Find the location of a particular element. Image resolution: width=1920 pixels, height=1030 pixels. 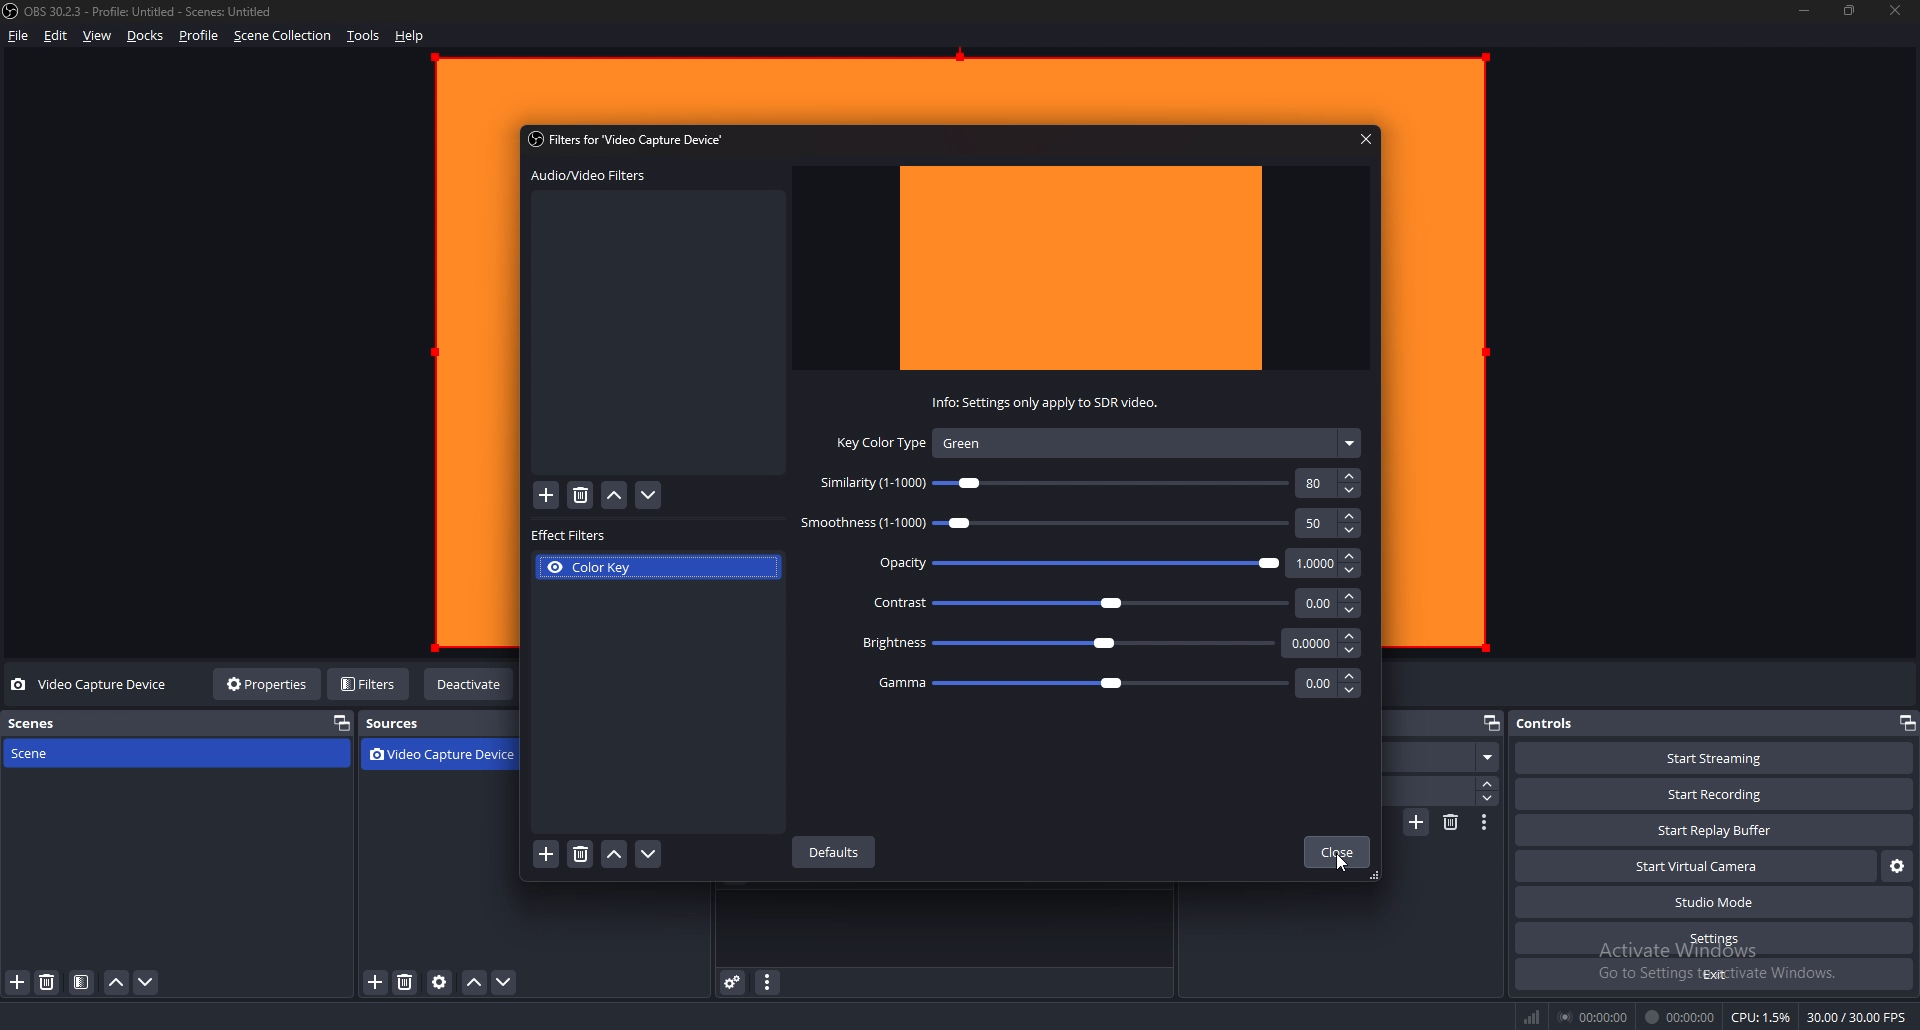

remove source is located at coordinates (405, 984).